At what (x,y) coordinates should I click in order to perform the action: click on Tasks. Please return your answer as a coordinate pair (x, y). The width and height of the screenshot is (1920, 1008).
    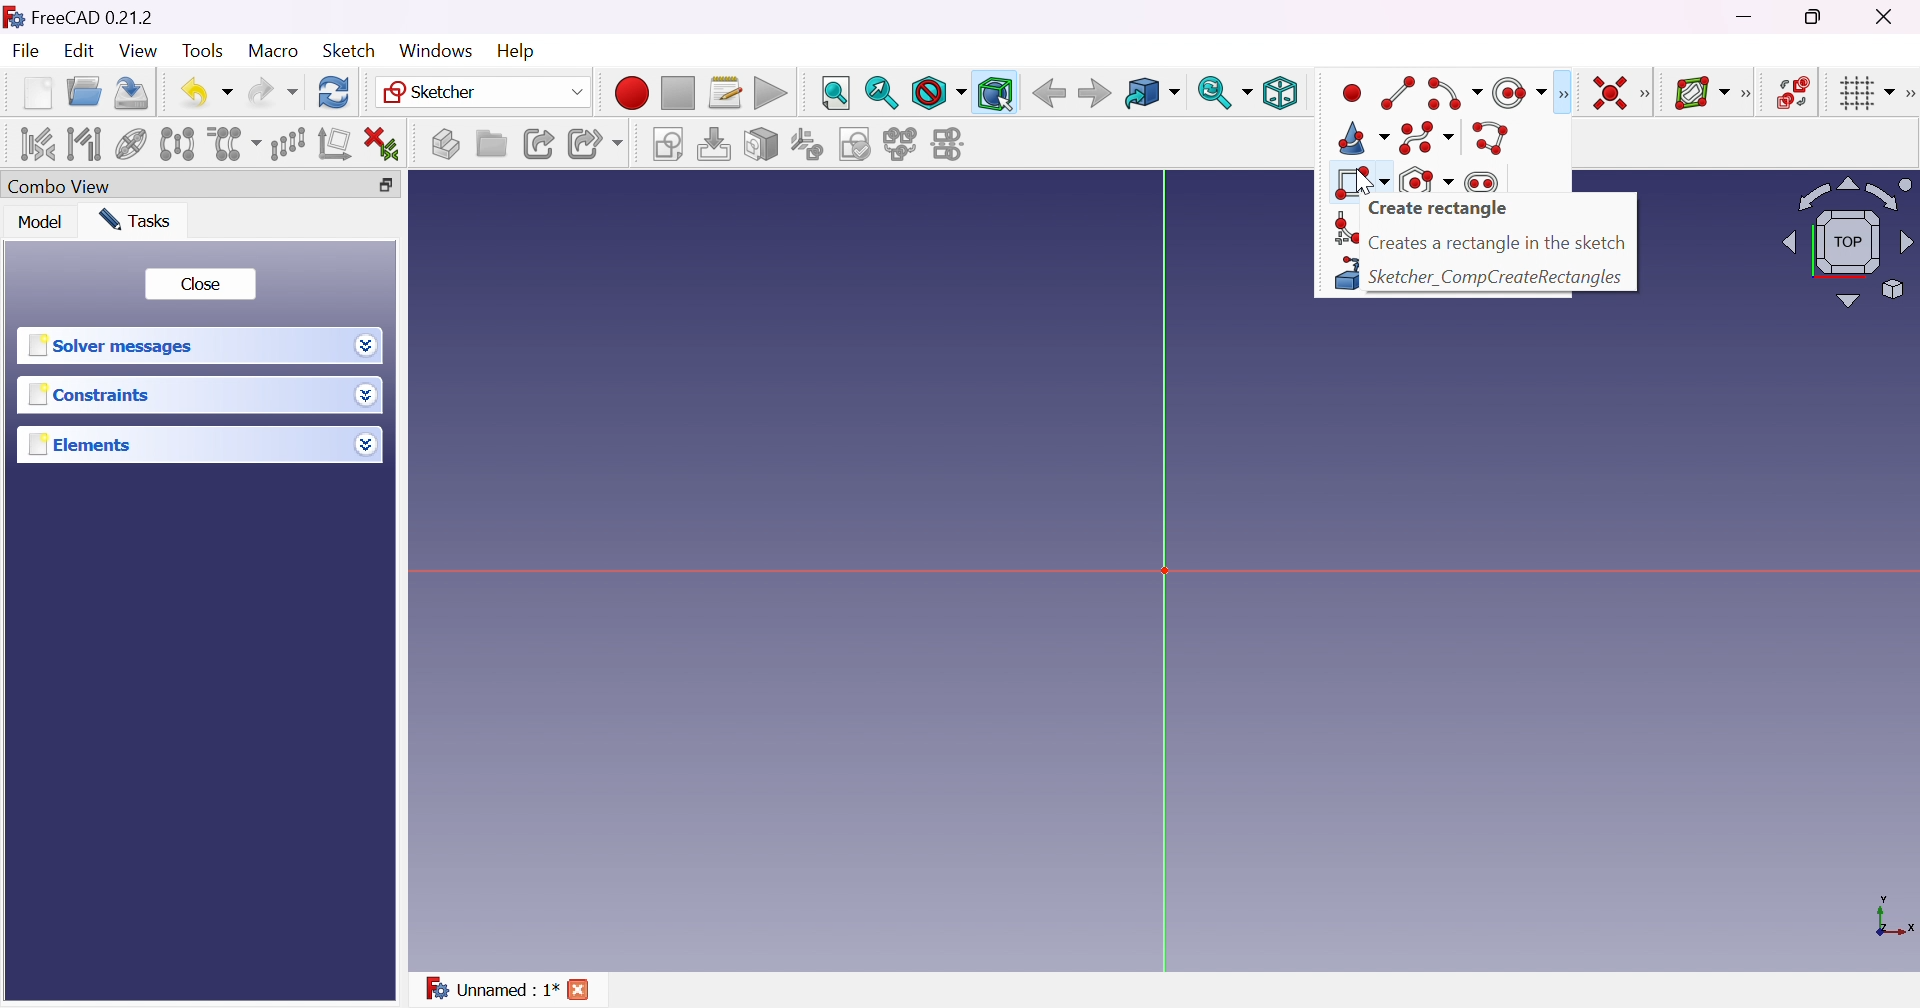
    Looking at the image, I should click on (135, 220).